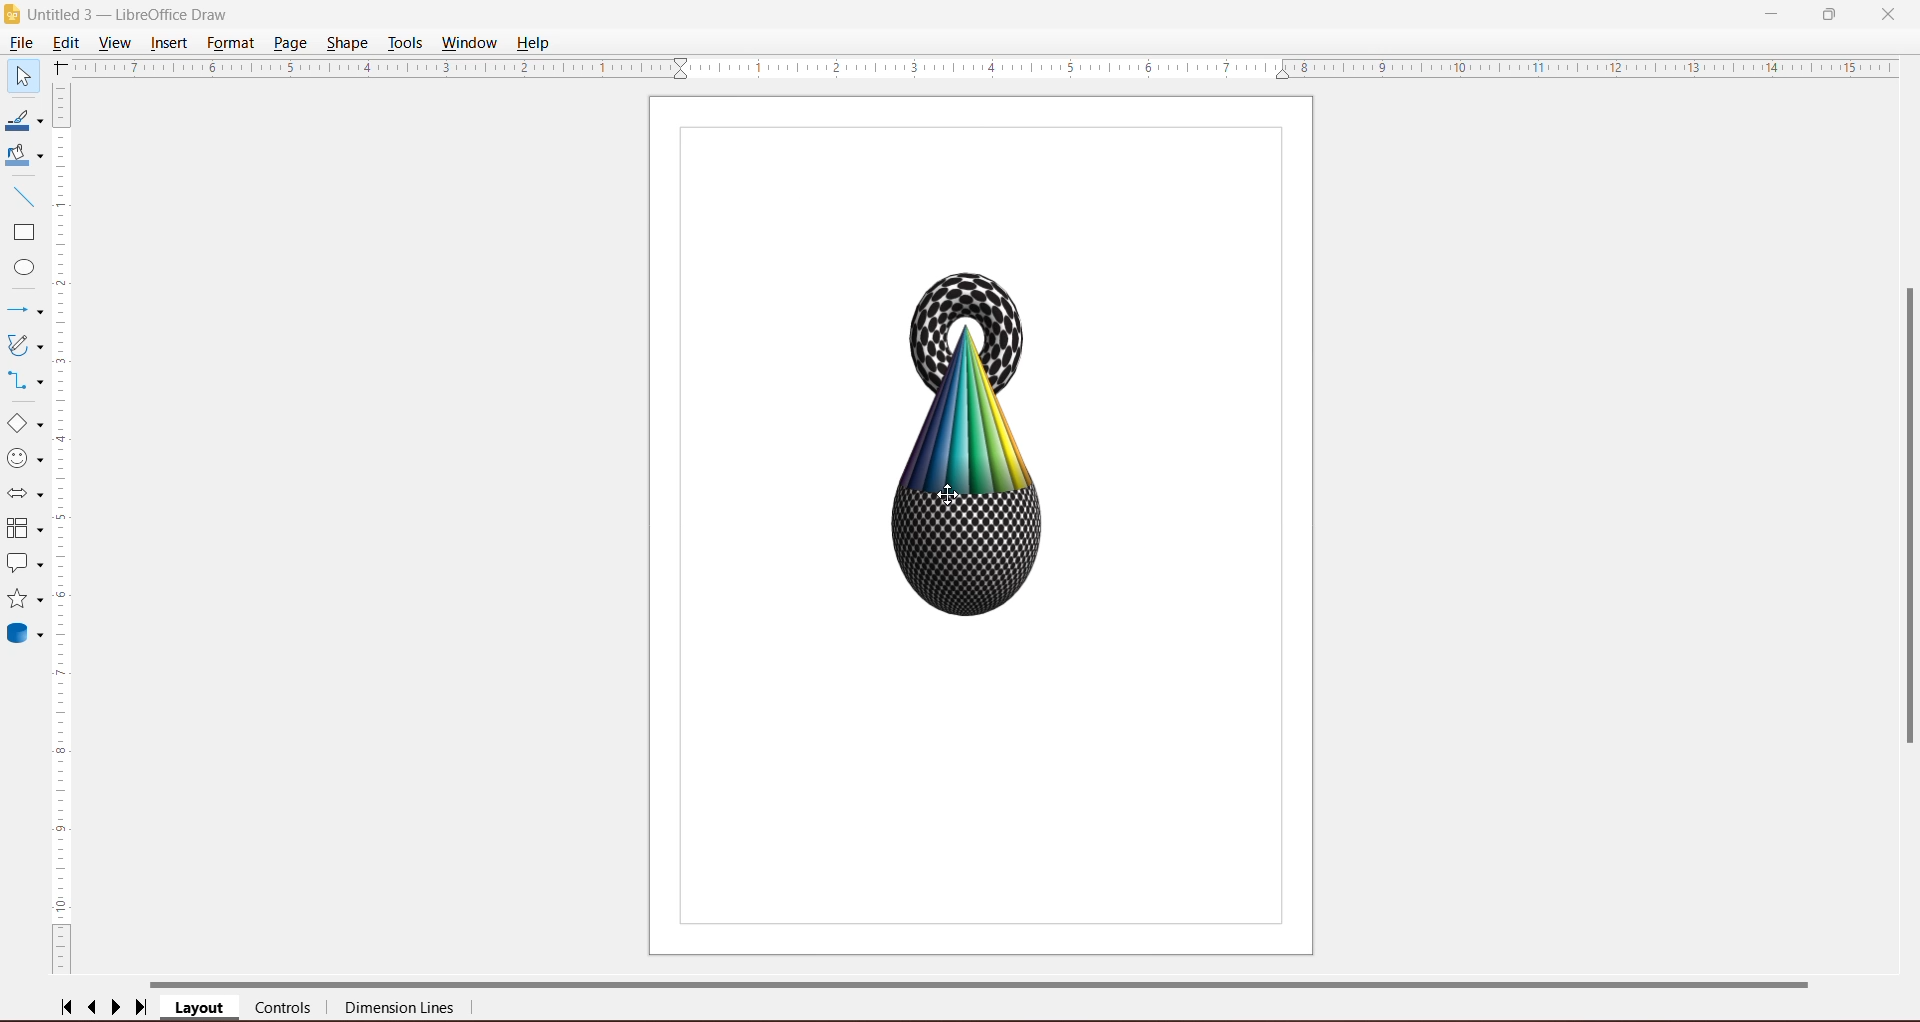 The height and width of the screenshot is (1022, 1920). Describe the element at coordinates (985, 983) in the screenshot. I see `Horizontal Scroll Bar` at that location.